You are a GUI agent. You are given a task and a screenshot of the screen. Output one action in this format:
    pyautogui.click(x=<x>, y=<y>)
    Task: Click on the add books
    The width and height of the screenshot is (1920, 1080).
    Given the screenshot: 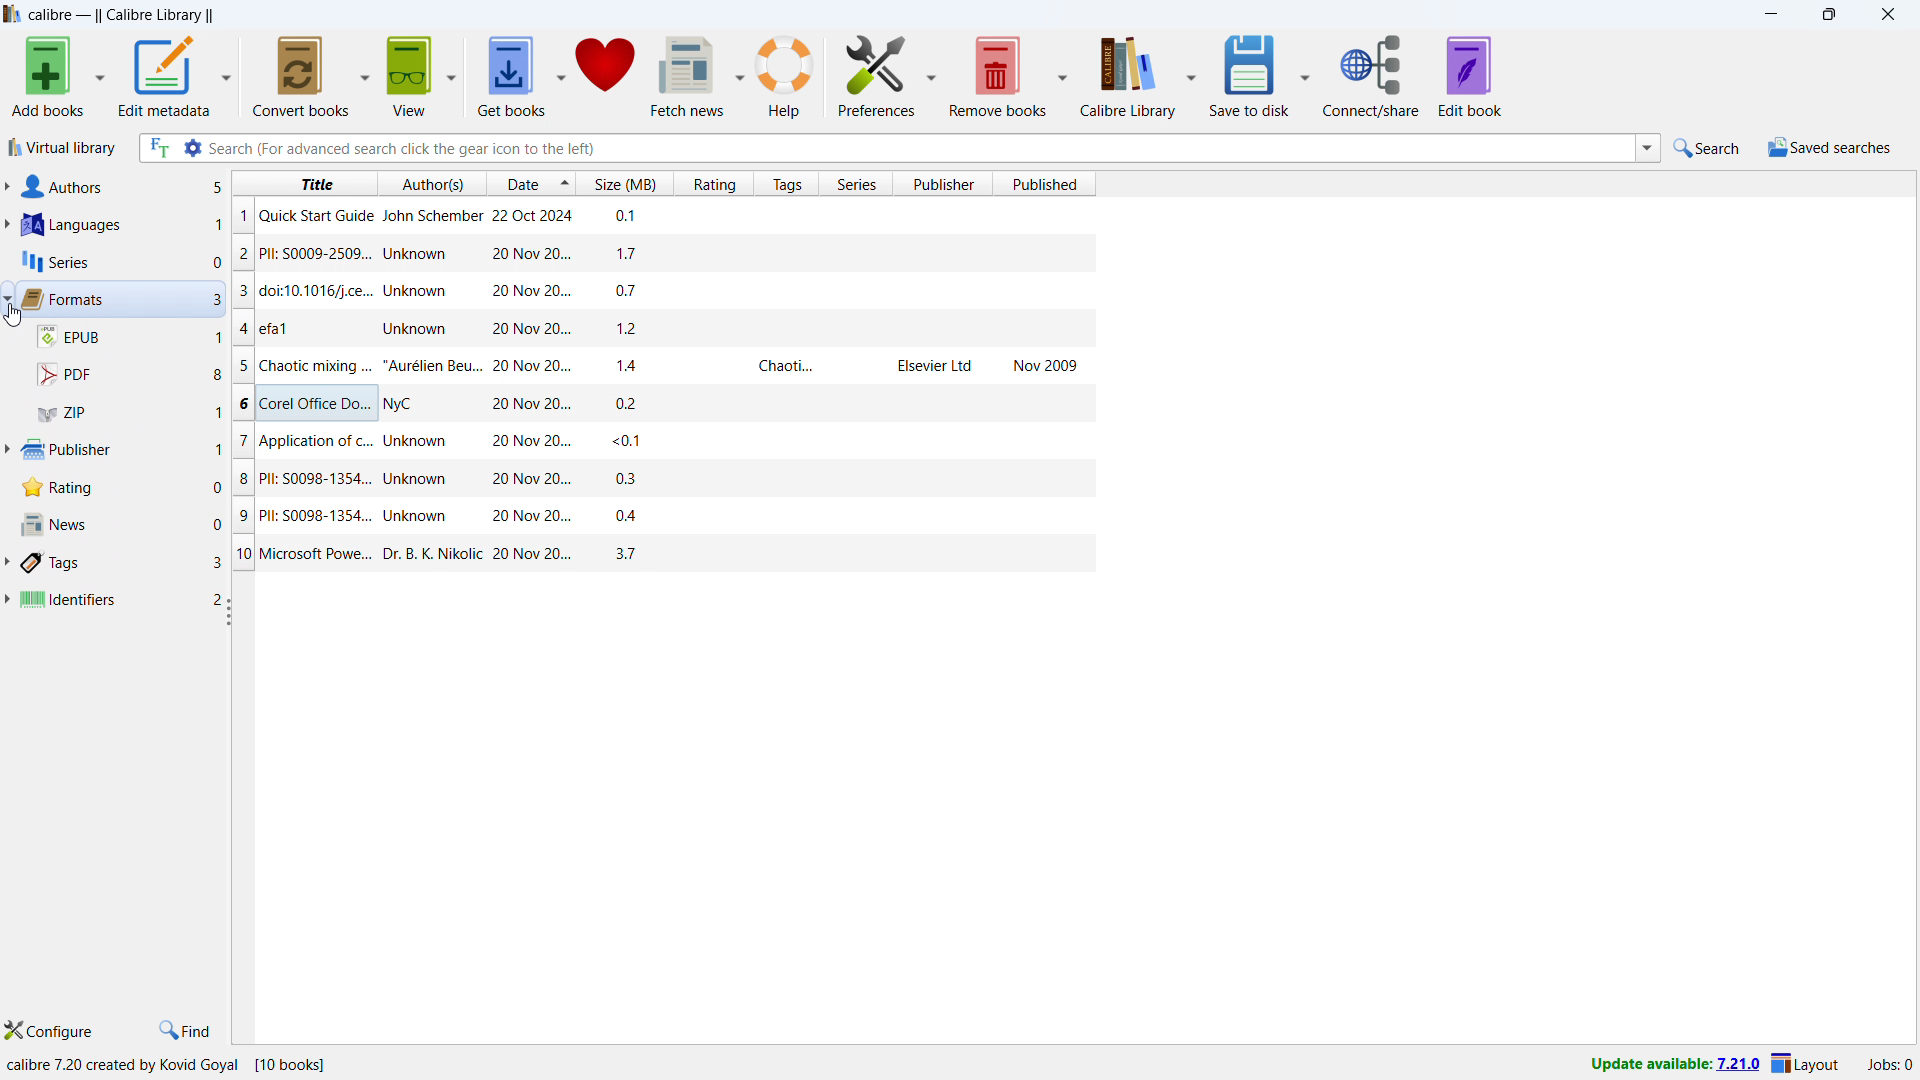 What is the action you would take?
    pyautogui.click(x=48, y=76)
    